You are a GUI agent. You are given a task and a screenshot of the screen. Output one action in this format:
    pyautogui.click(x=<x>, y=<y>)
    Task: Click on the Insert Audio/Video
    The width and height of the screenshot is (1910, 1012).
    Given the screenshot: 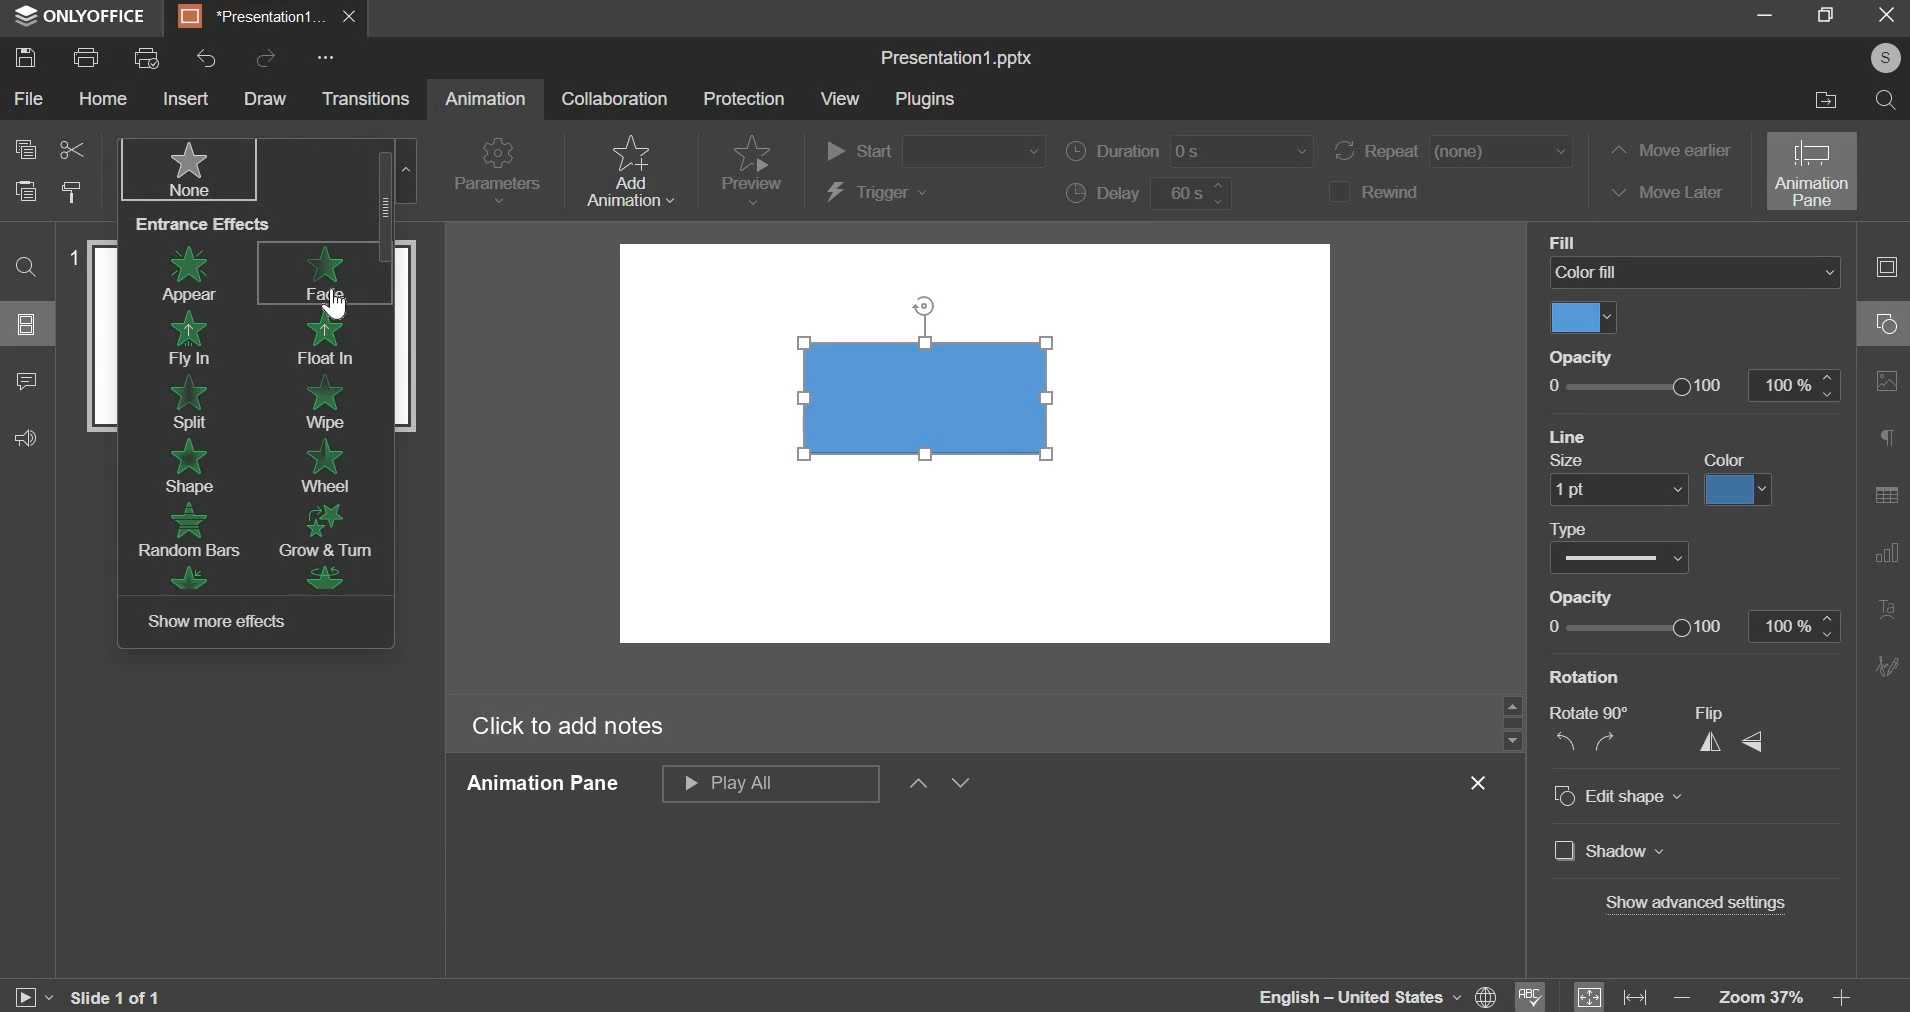 What is the action you would take?
    pyautogui.click(x=1889, y=609)
    